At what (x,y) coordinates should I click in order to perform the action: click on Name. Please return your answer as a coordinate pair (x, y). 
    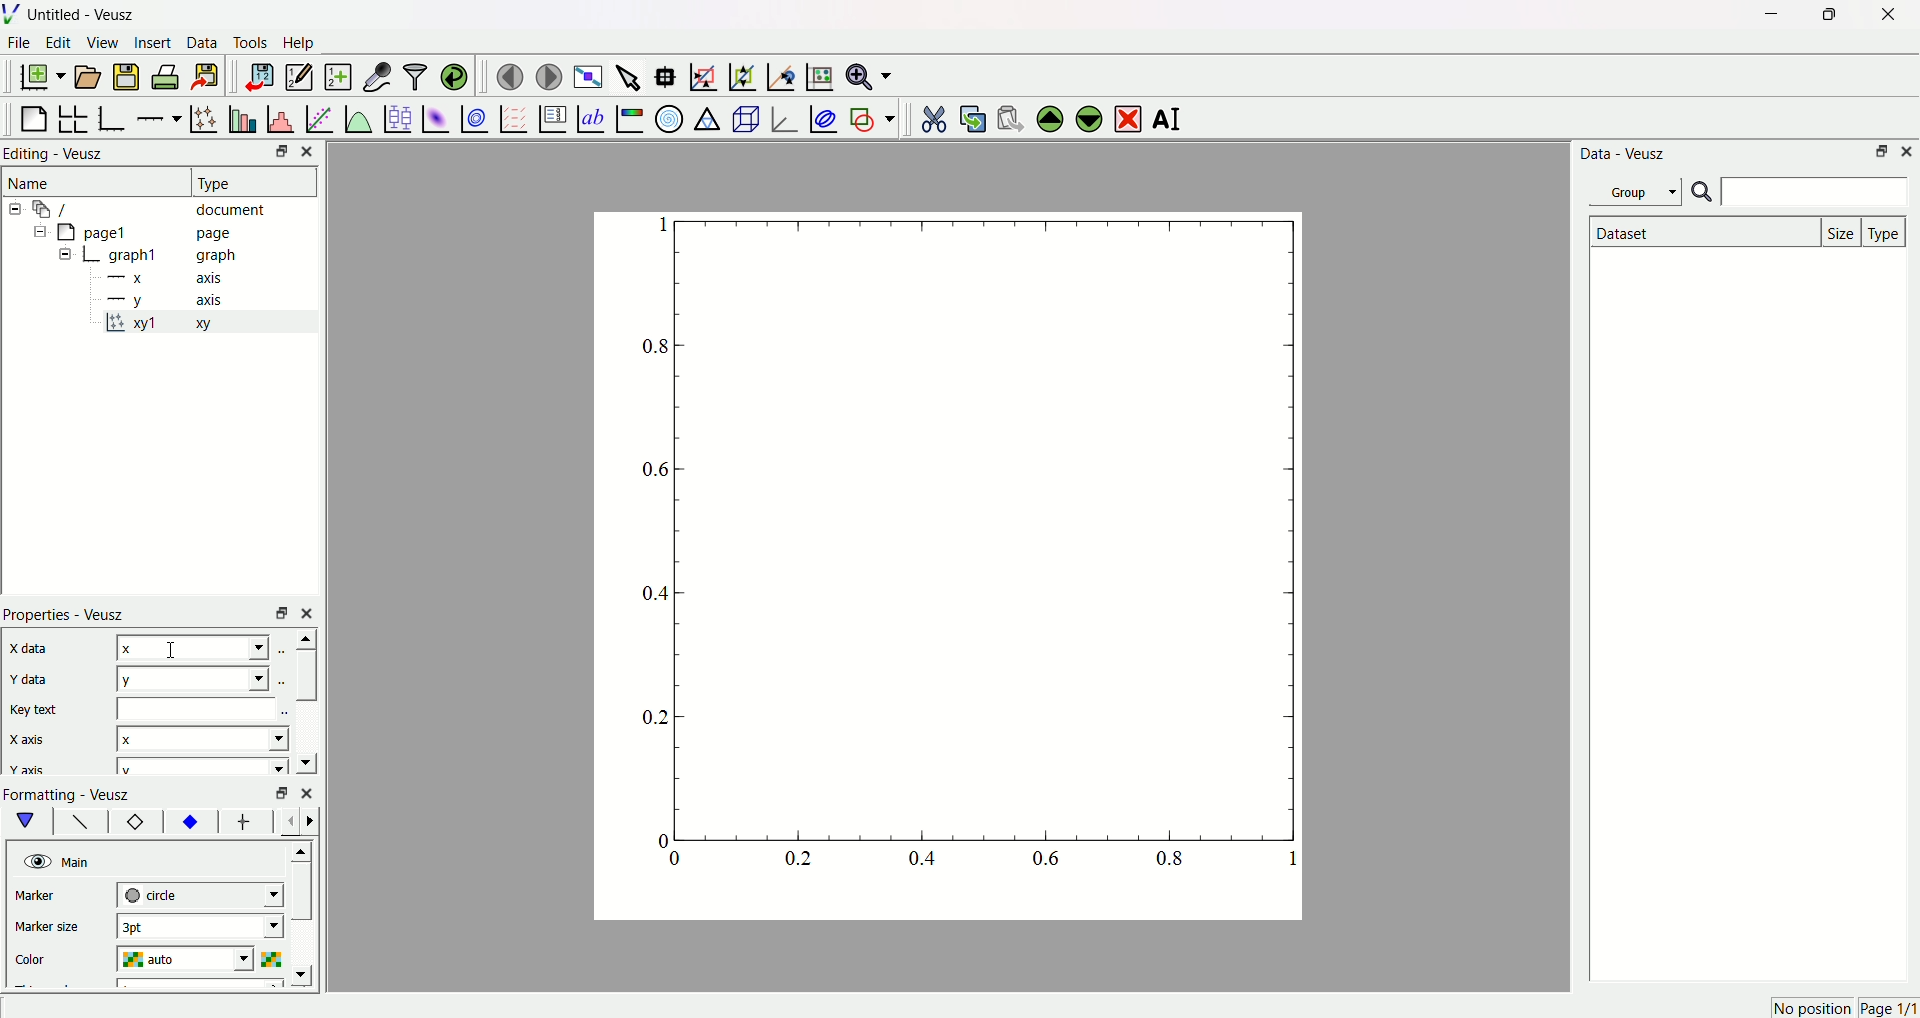
    Looking at the image, I should click on (33, 183).